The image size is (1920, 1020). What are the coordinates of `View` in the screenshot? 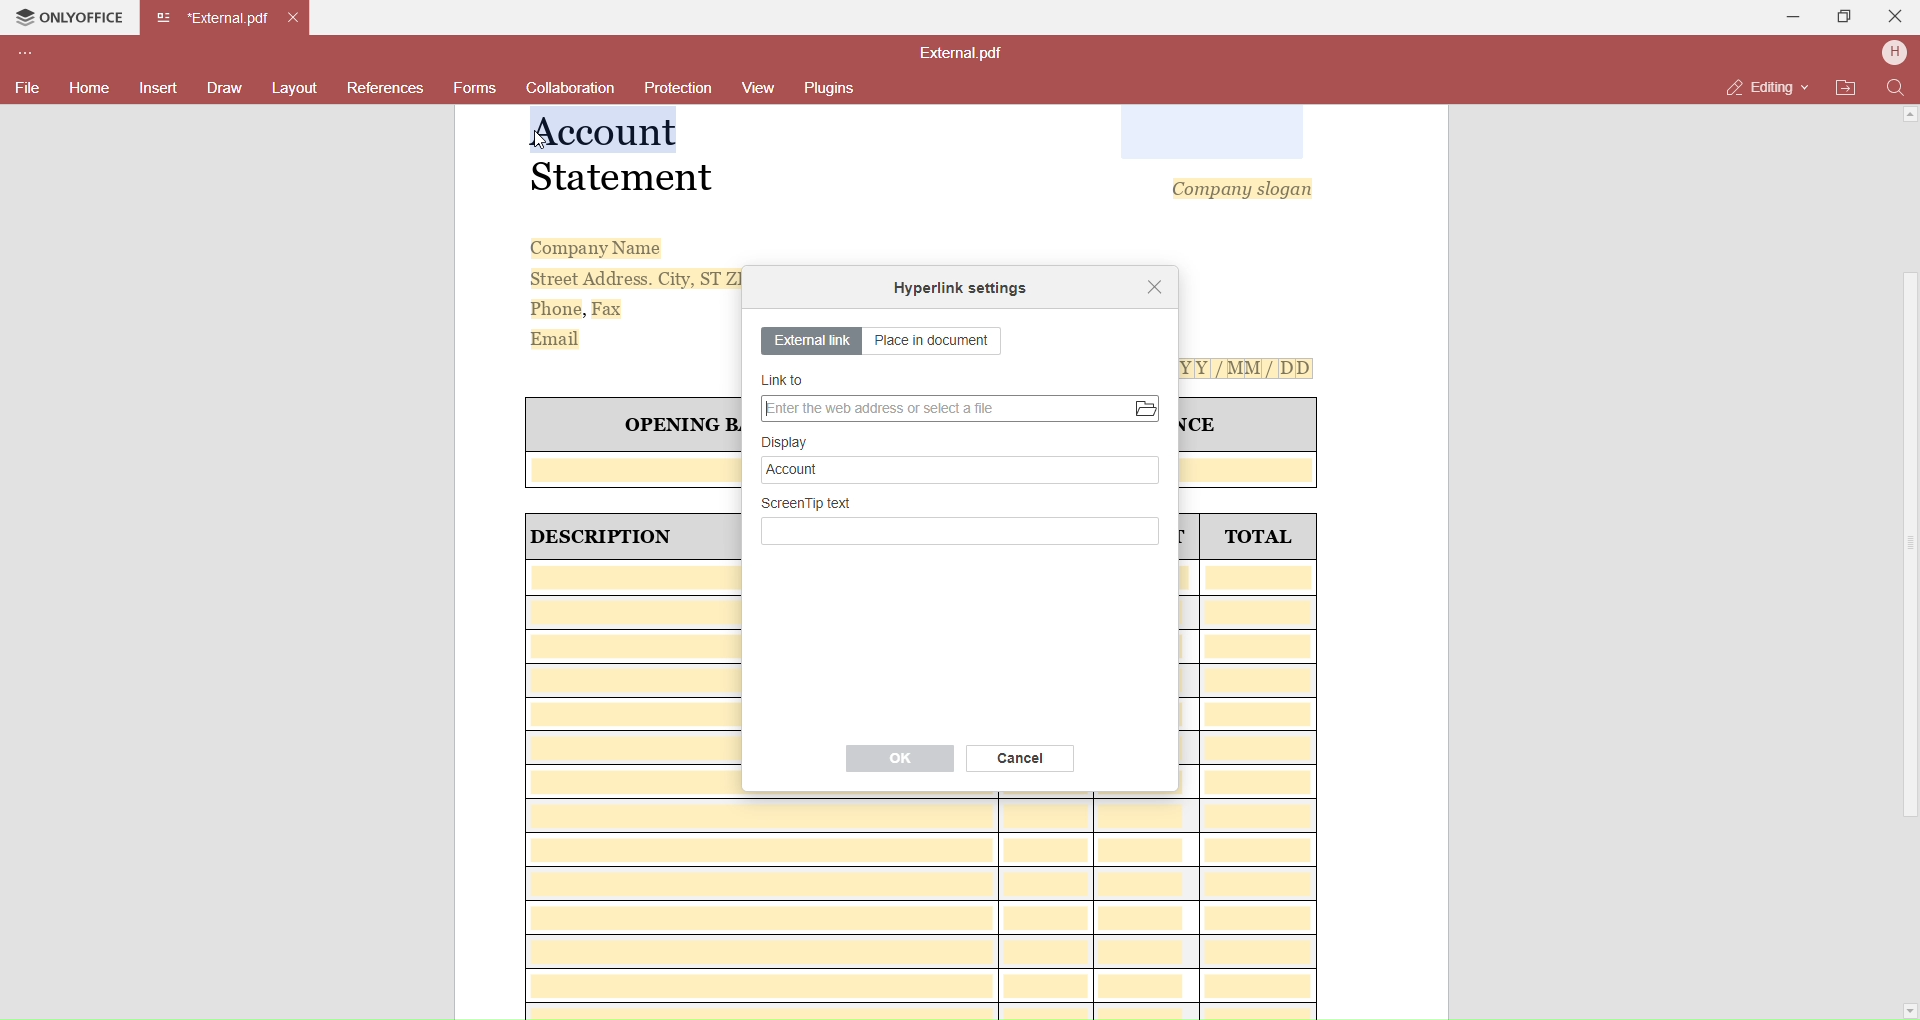 It's located at (755, 89).